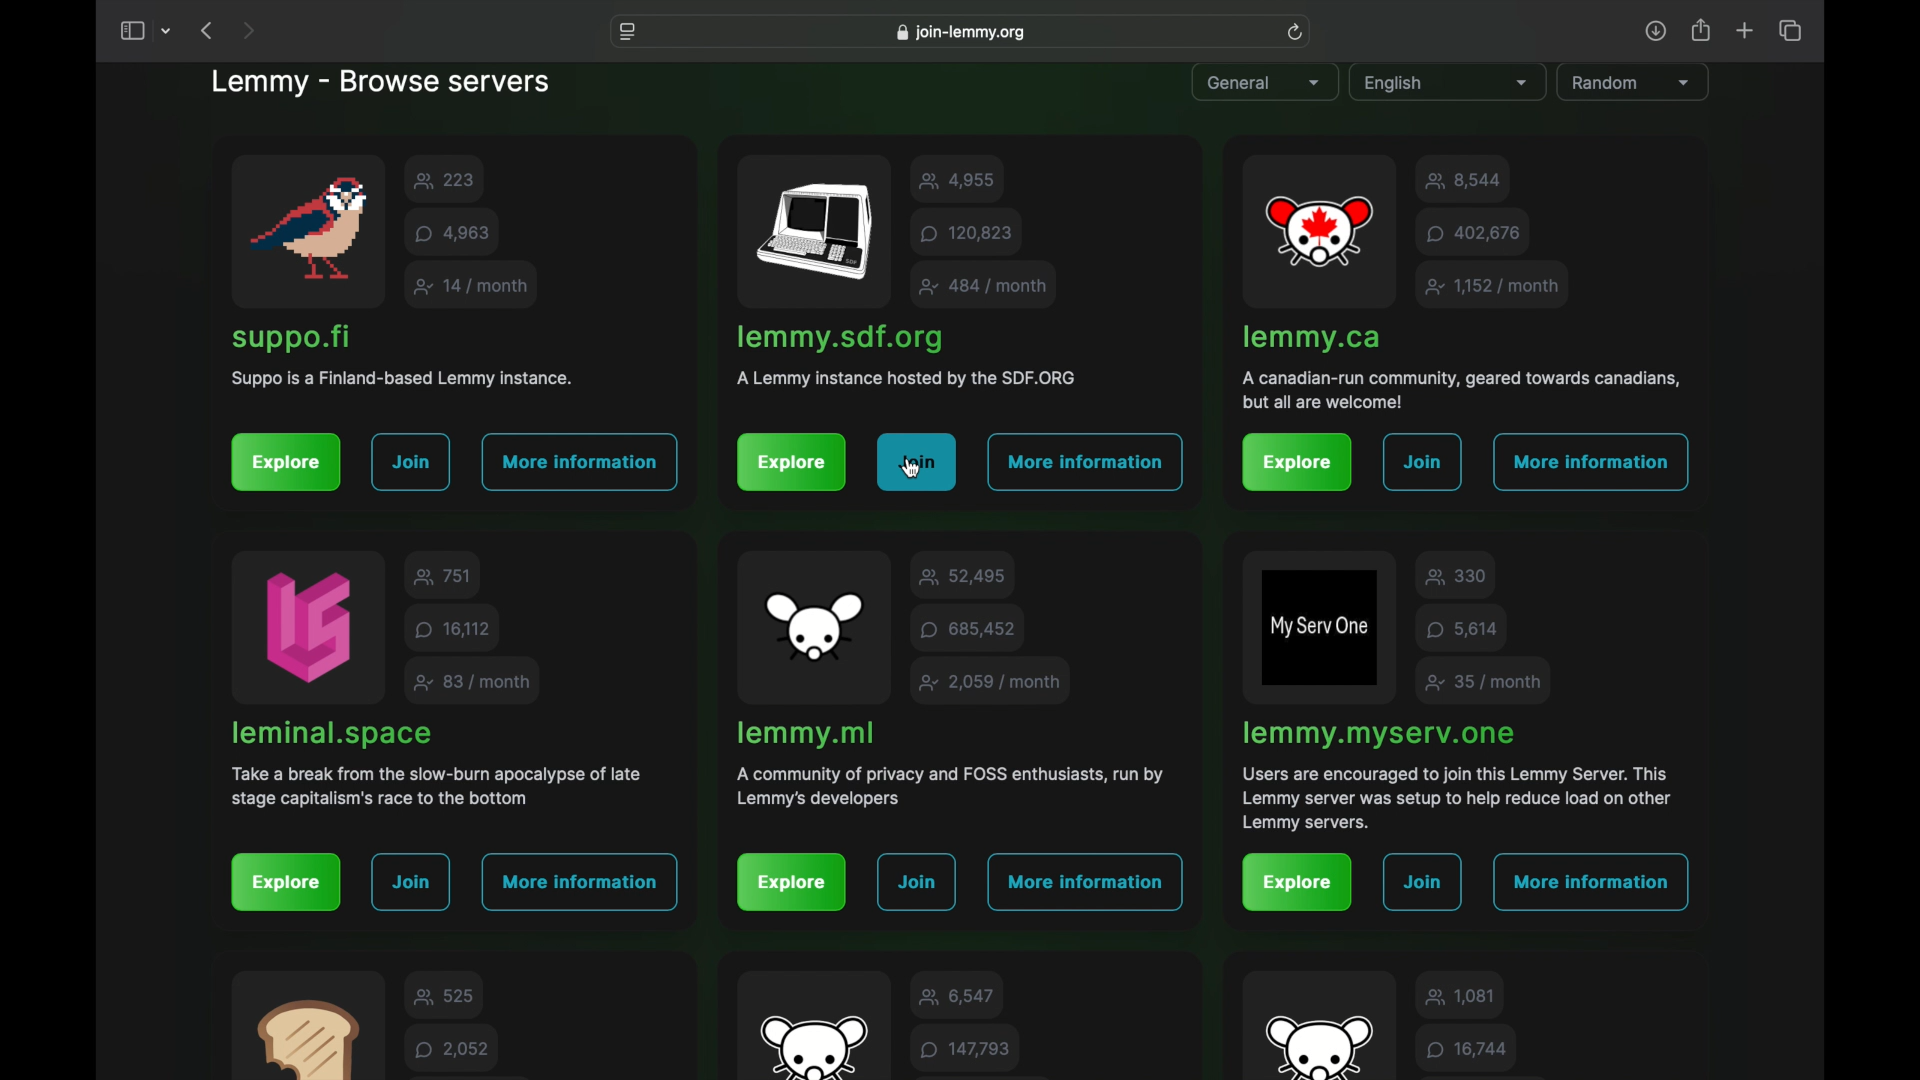 This screenshot has width=1920, height=1080. Describe the element at coordinates (1086, 462) in the screenshot. I see `more information` at that location.